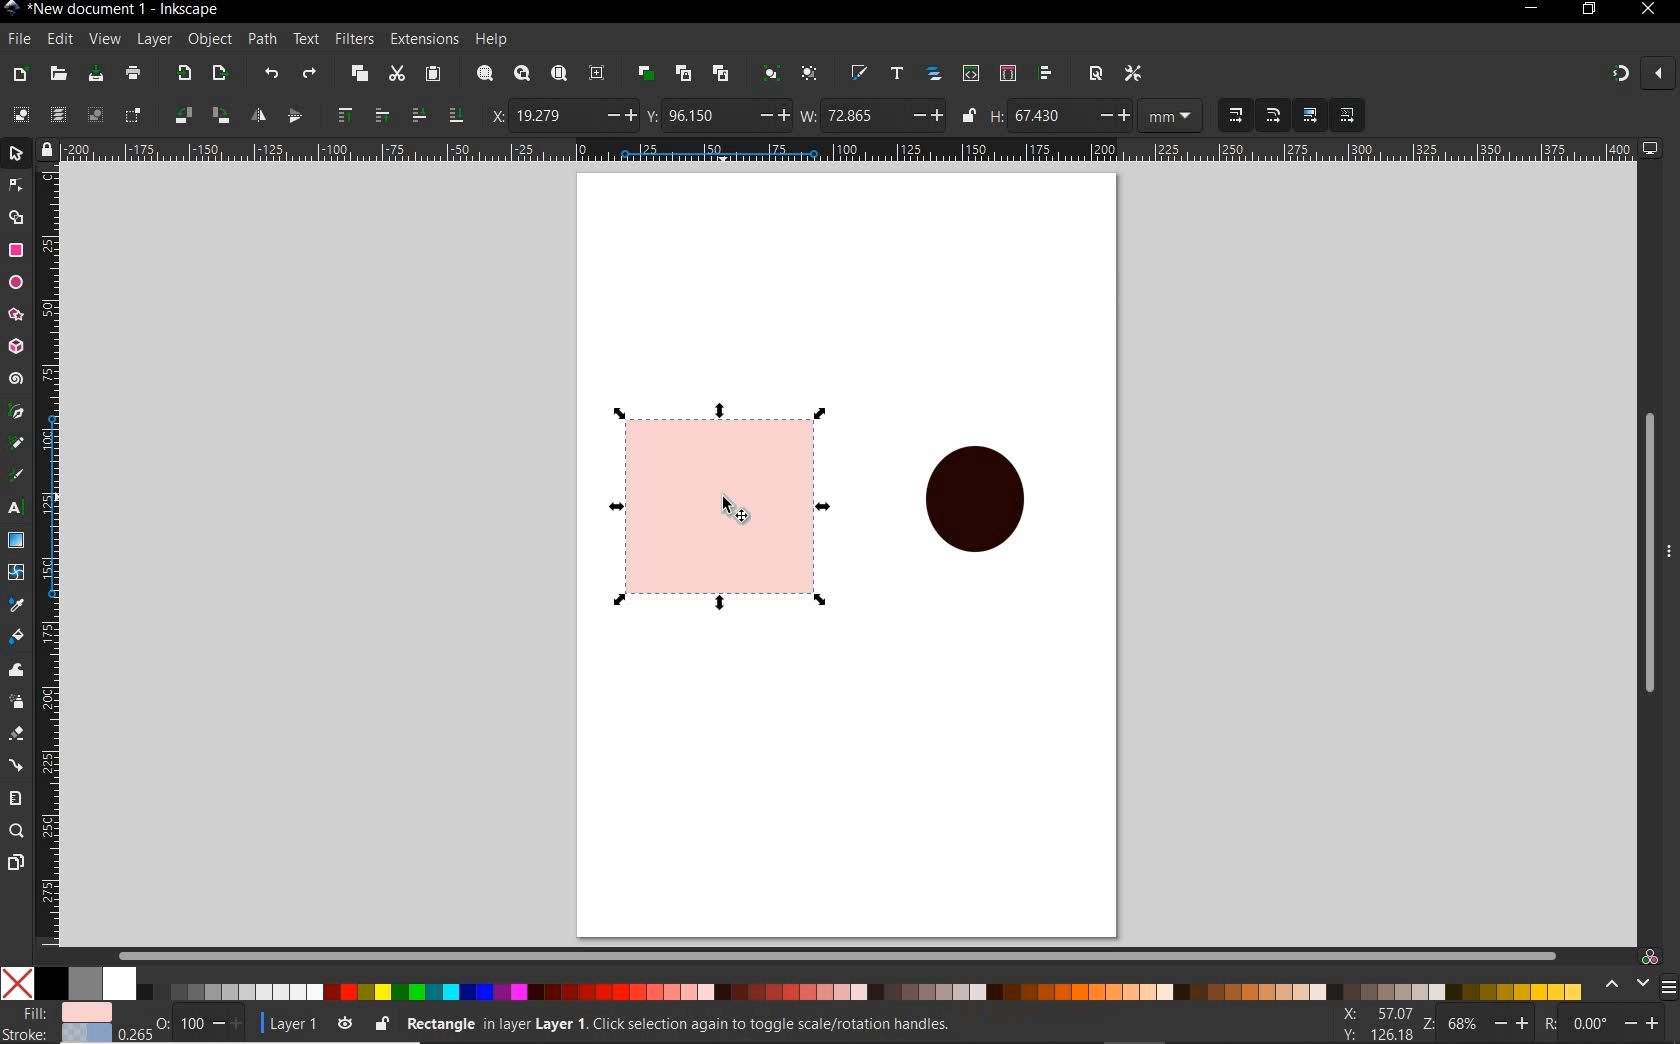  I want to click on new document 1, so click(130, 10).